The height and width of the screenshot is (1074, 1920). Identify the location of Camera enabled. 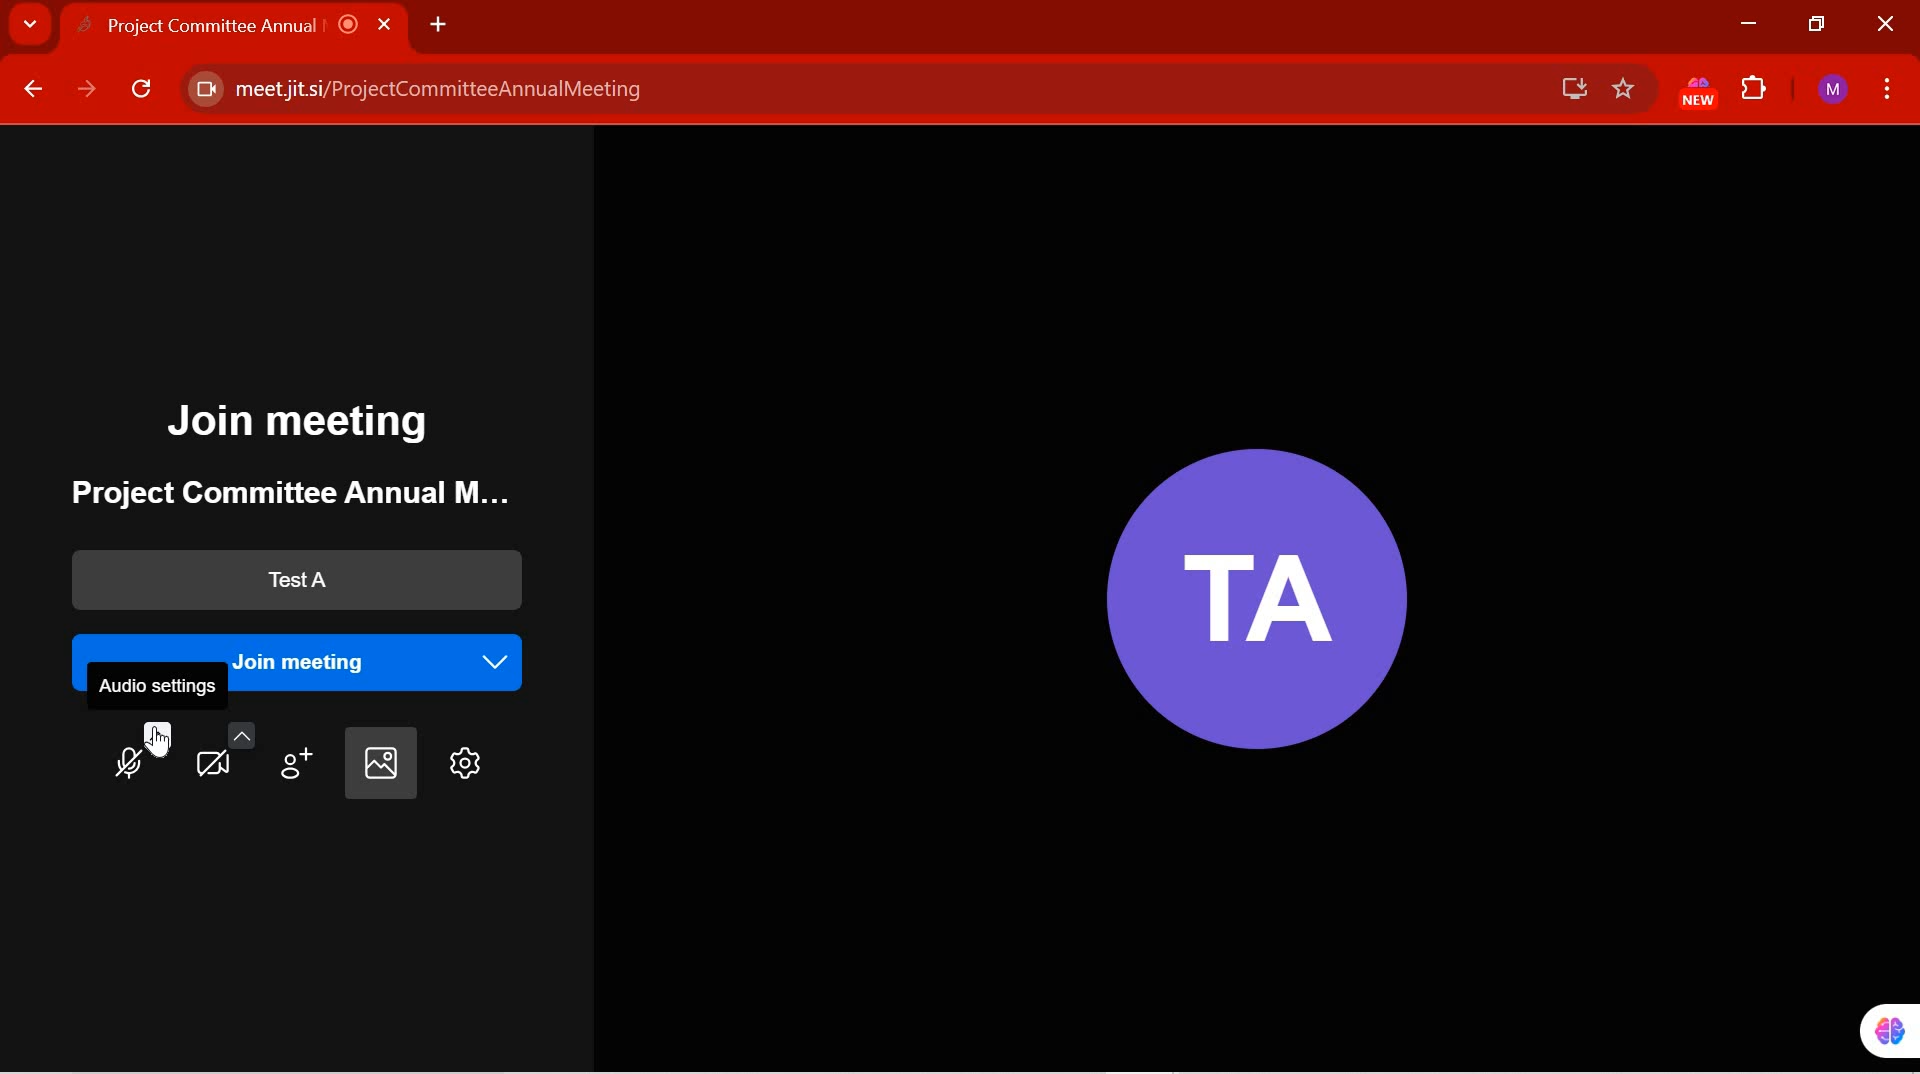
(203, 90).